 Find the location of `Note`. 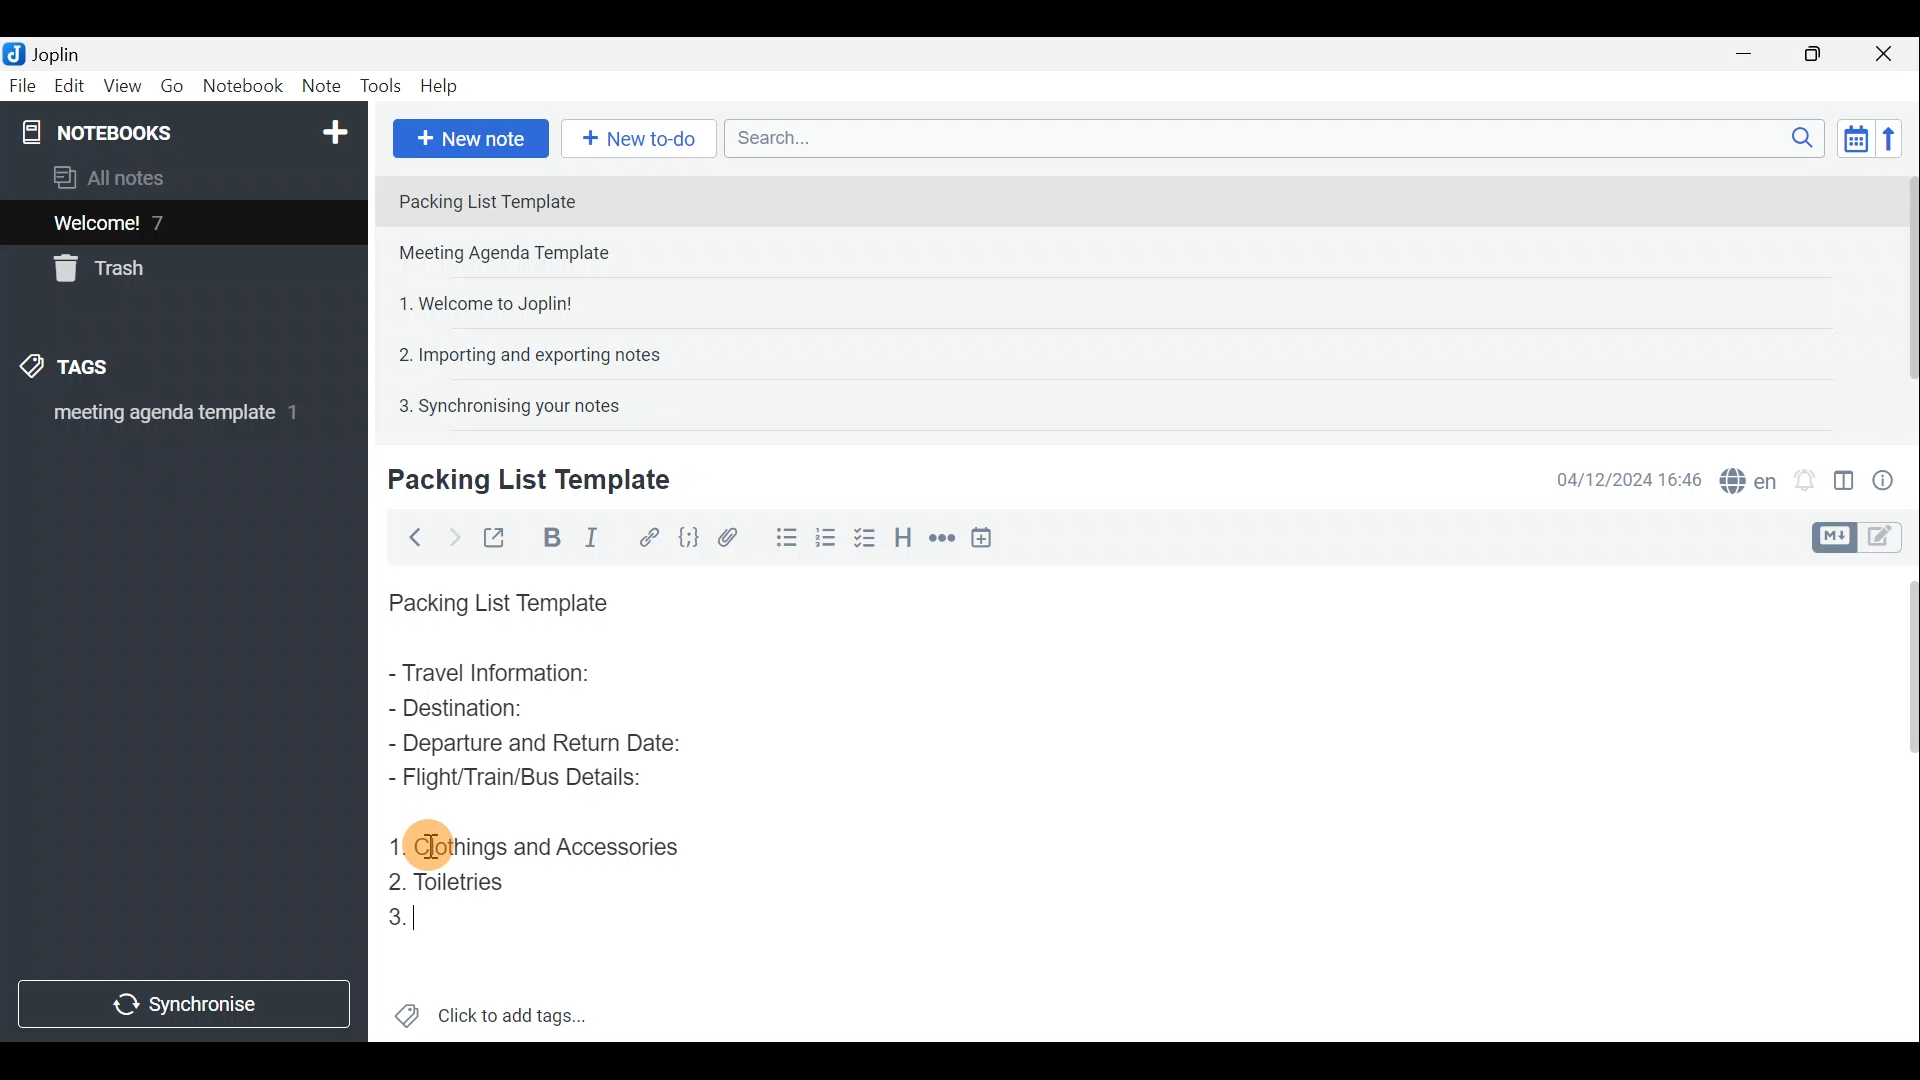

Note is located at coordinates (320, 87).